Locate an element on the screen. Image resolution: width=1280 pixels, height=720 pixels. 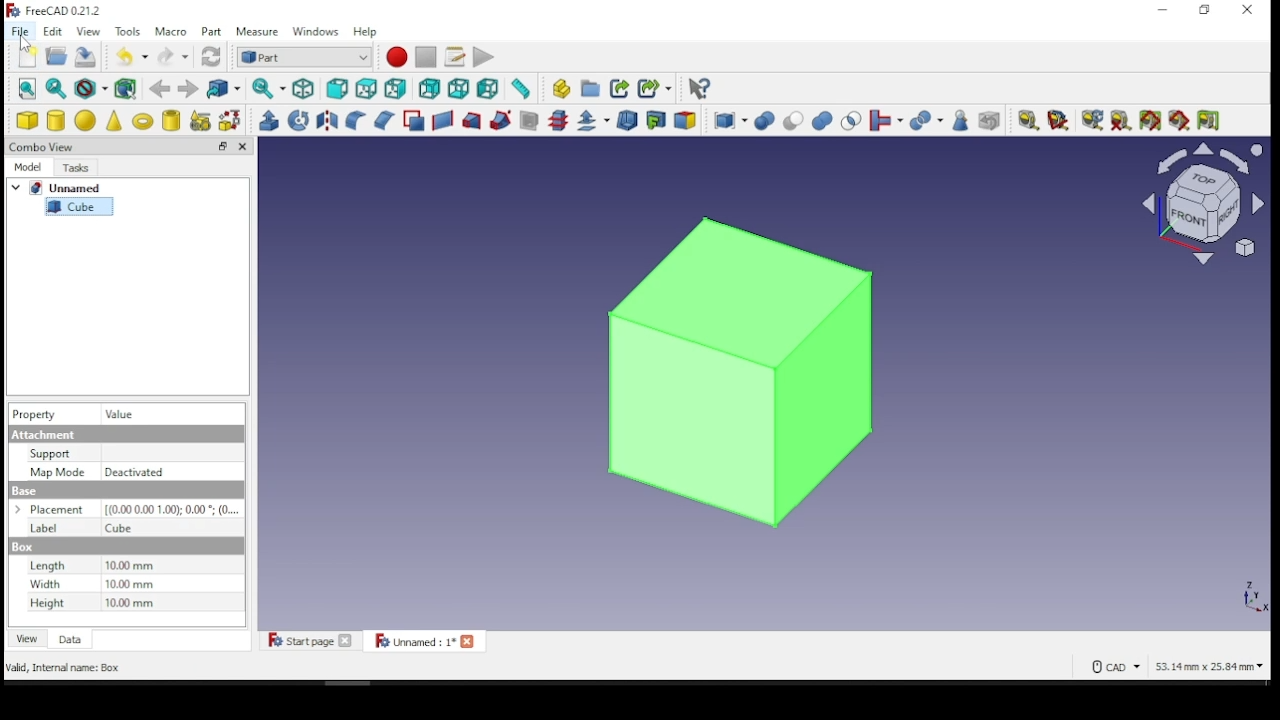
back is located at coordinates (159, 89).